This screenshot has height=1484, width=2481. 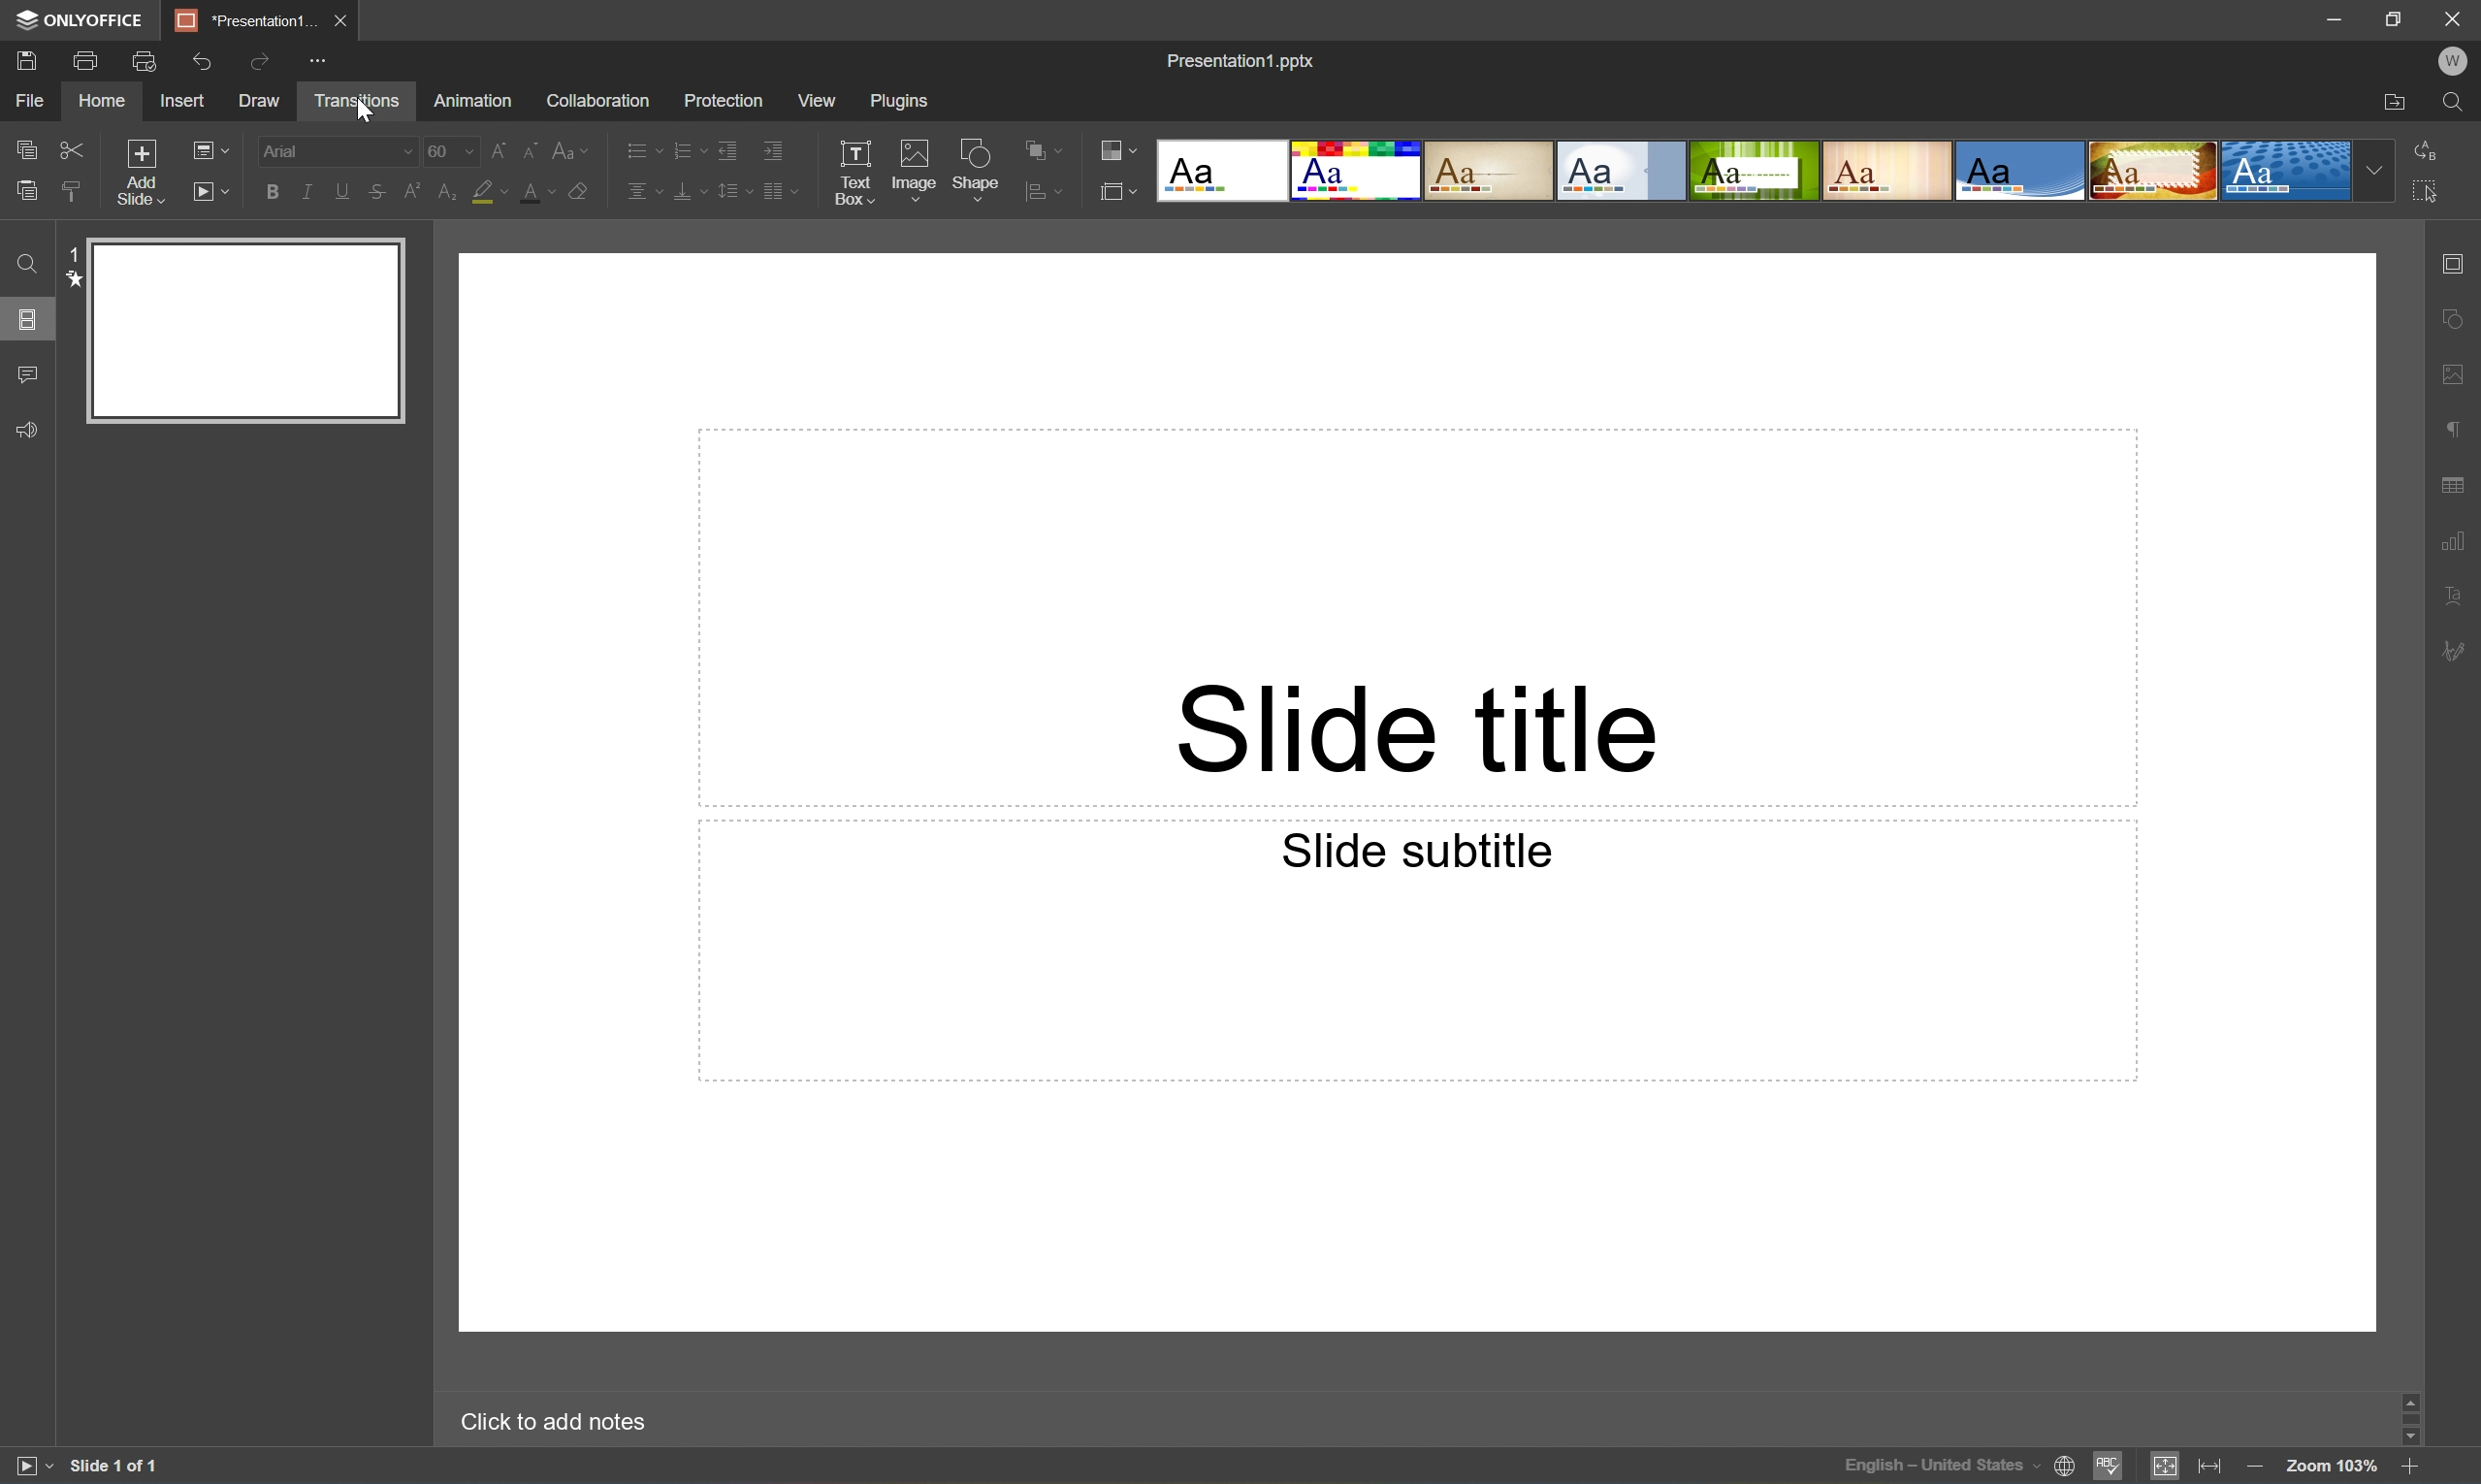 I want to click on Redo, so click(x=259, y=61).